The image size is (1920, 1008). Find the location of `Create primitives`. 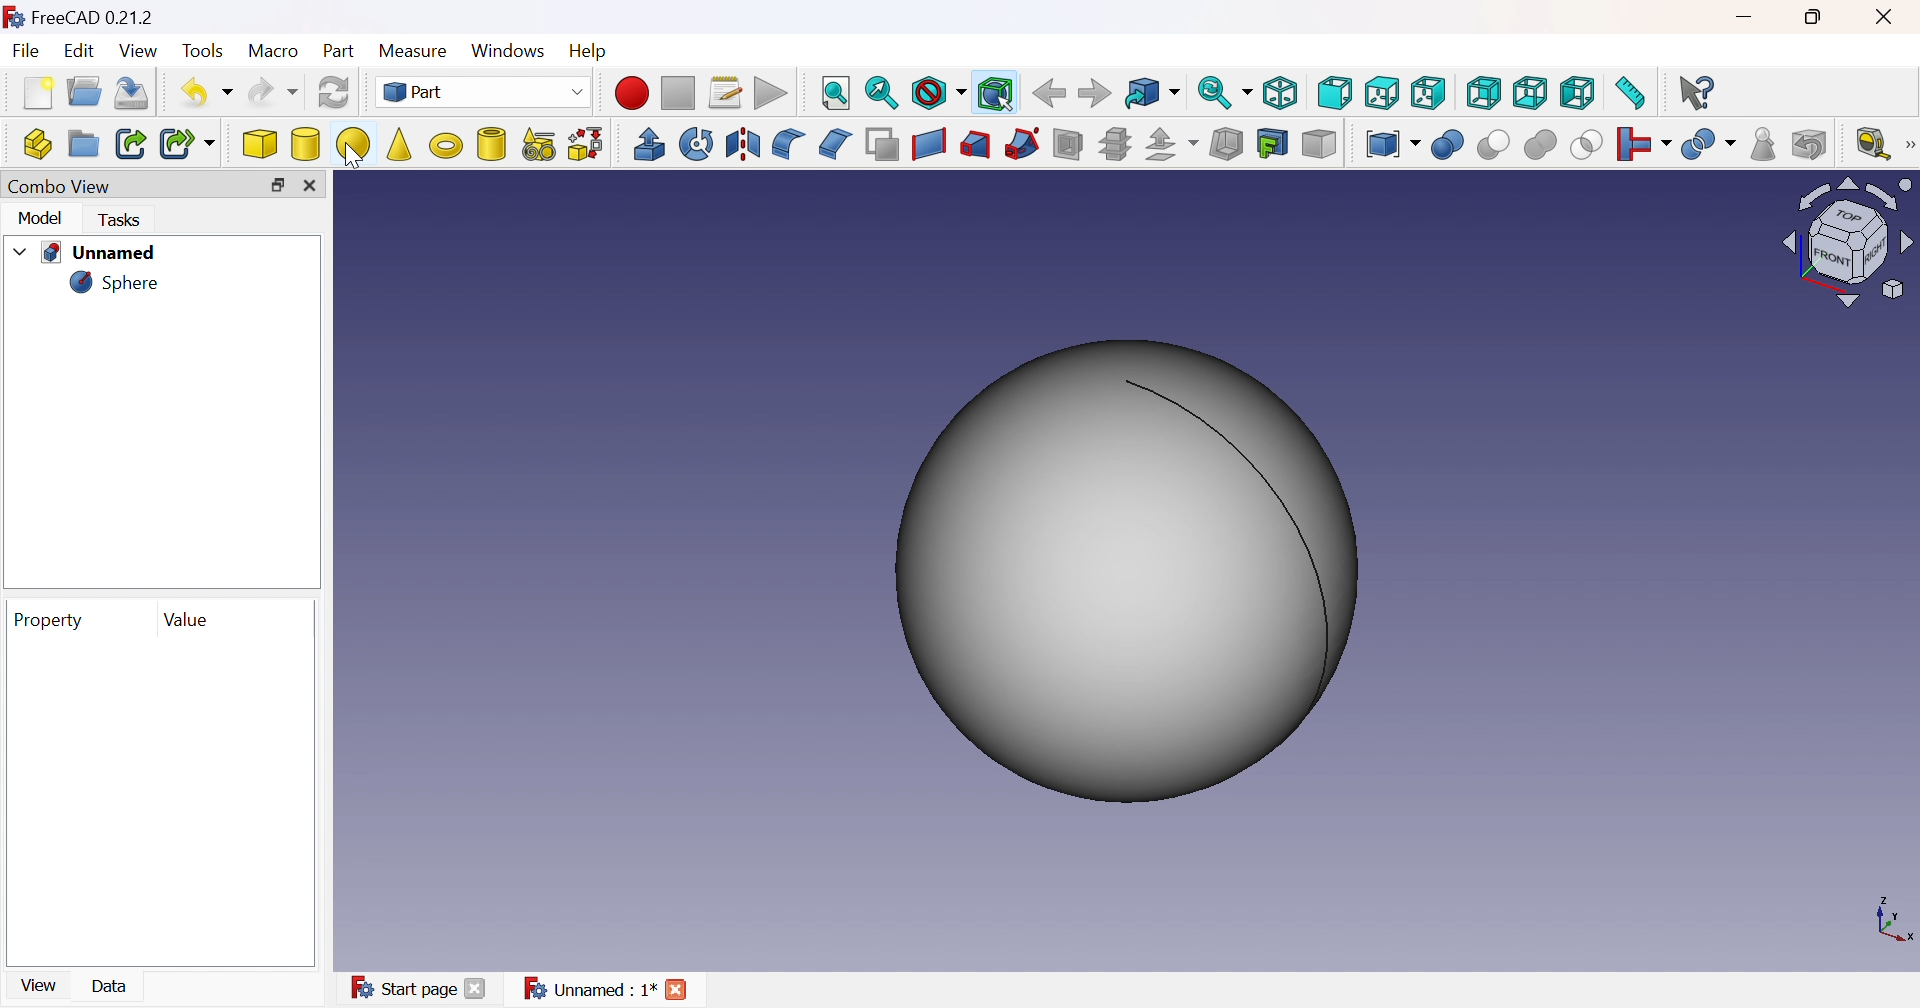

Create primitives is located at coordinates (539, 144).